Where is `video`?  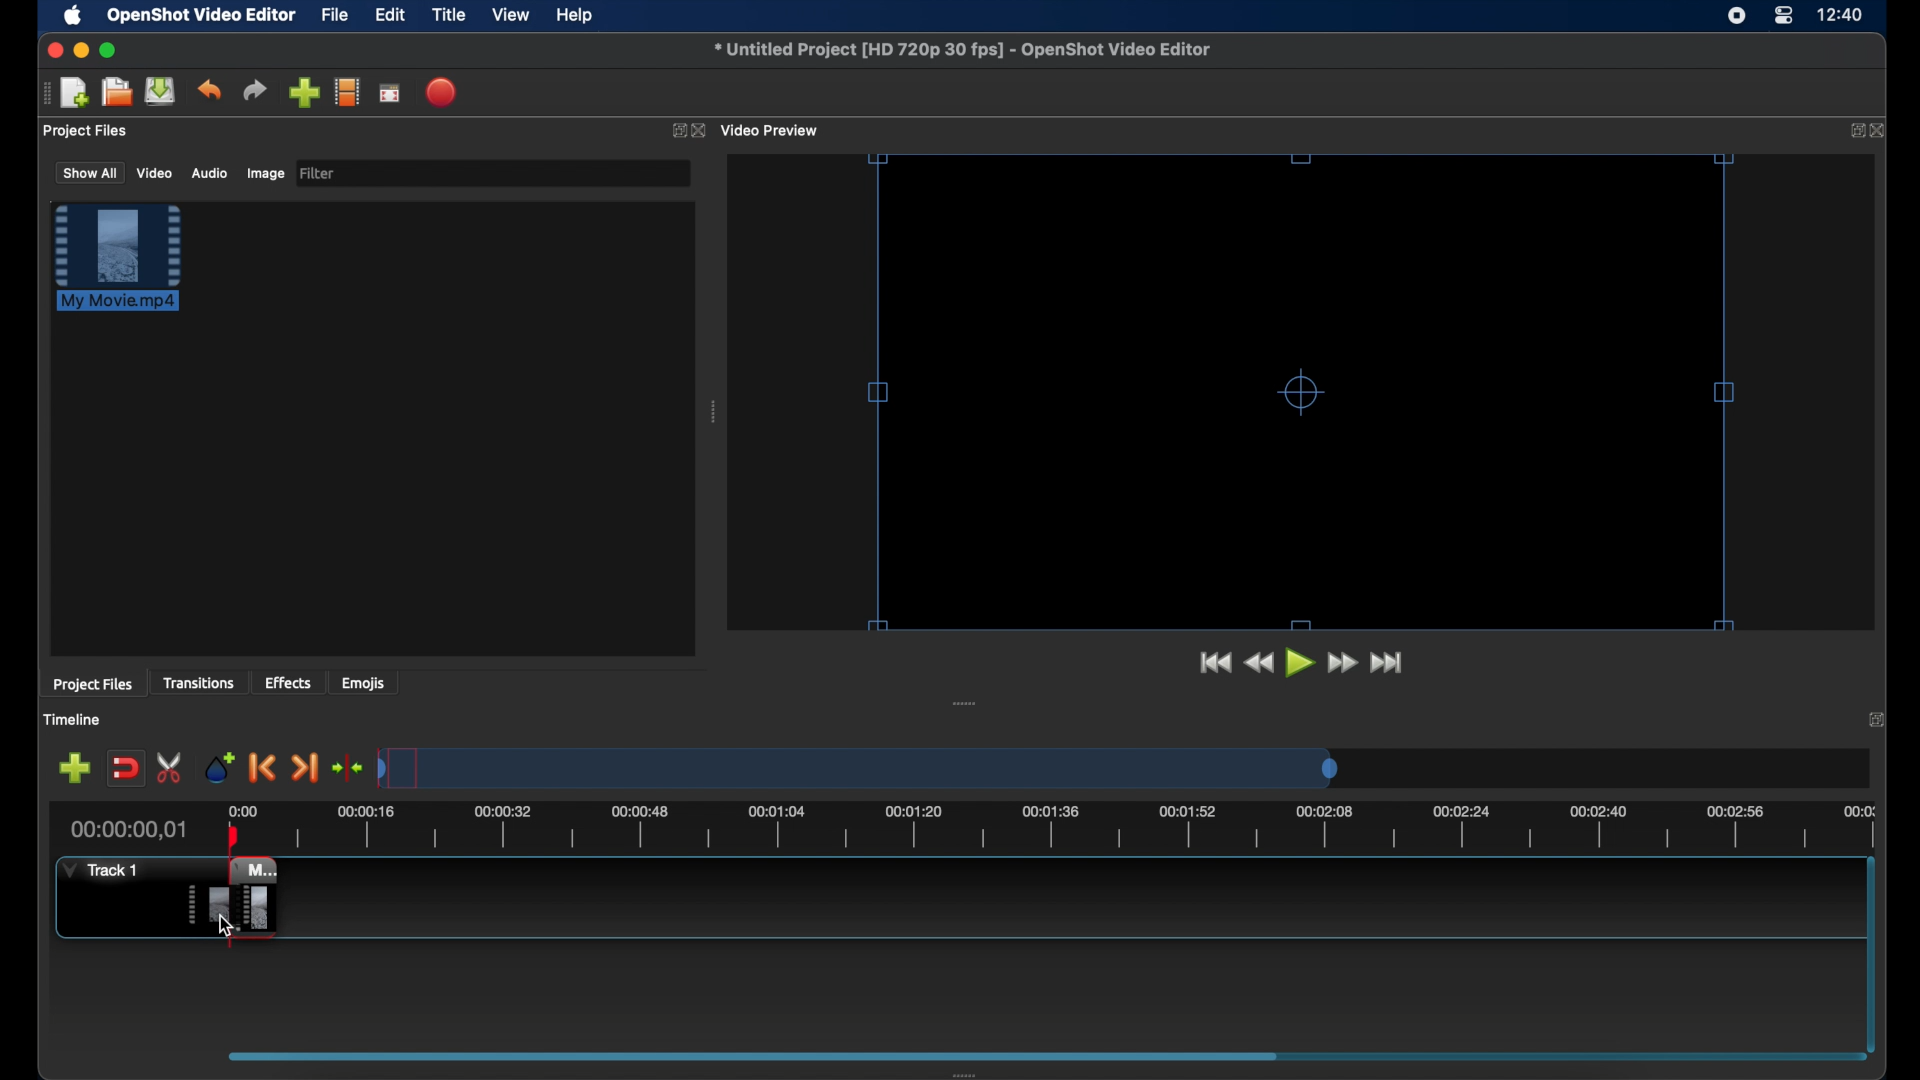
video is located at coordinates (154, 174).